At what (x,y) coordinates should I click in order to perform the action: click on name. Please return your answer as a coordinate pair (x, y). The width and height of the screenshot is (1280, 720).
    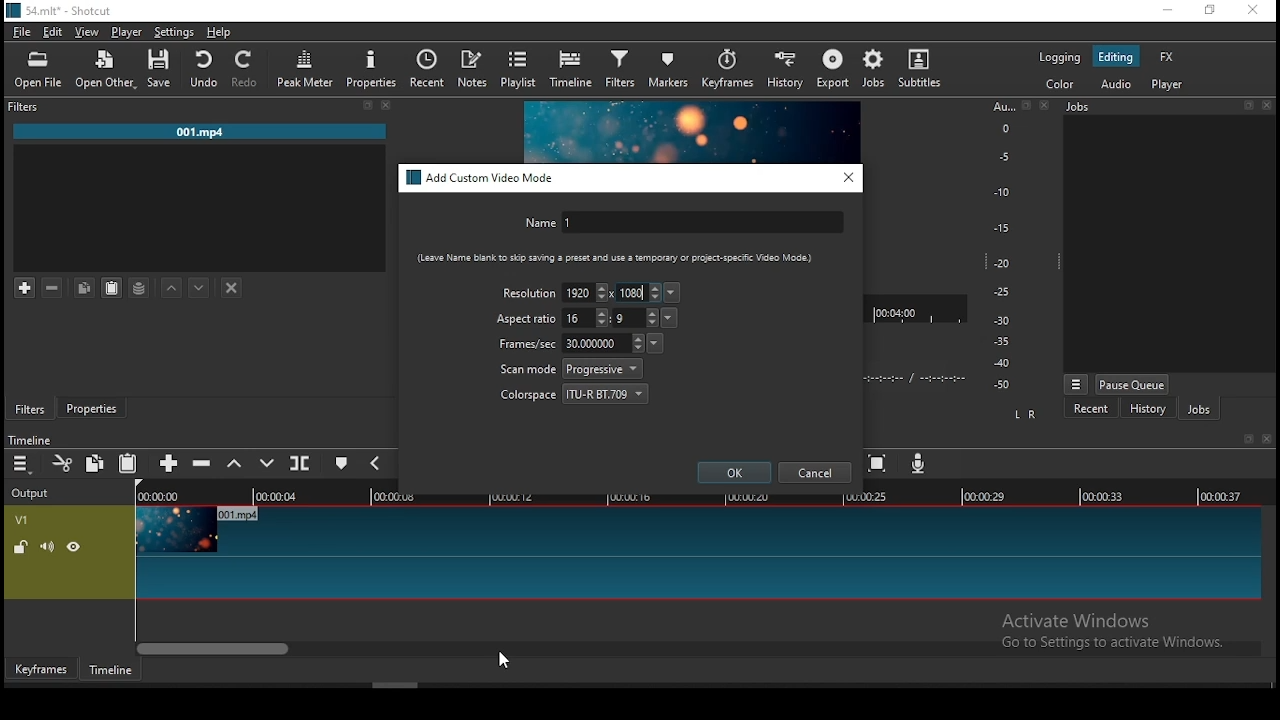
    Looking at the image, I should click on (681, 224).